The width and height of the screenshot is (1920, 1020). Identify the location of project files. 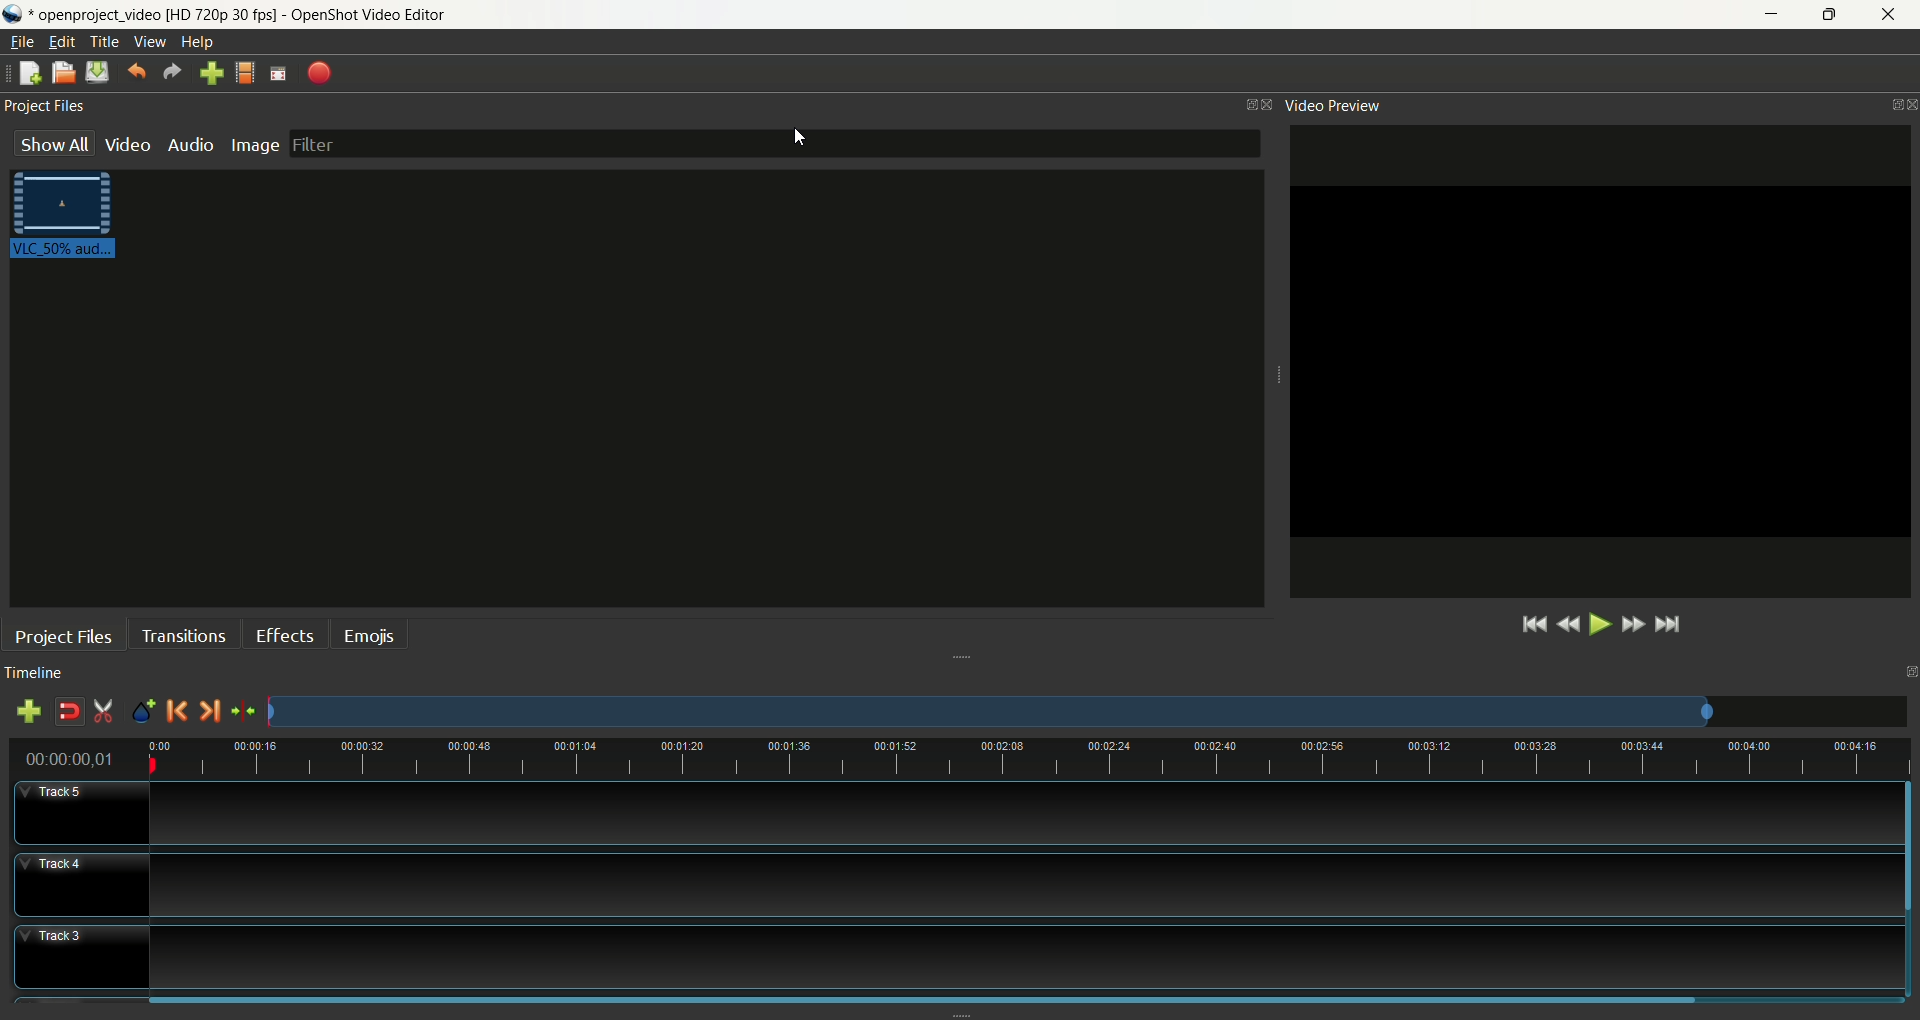
(47, 110).